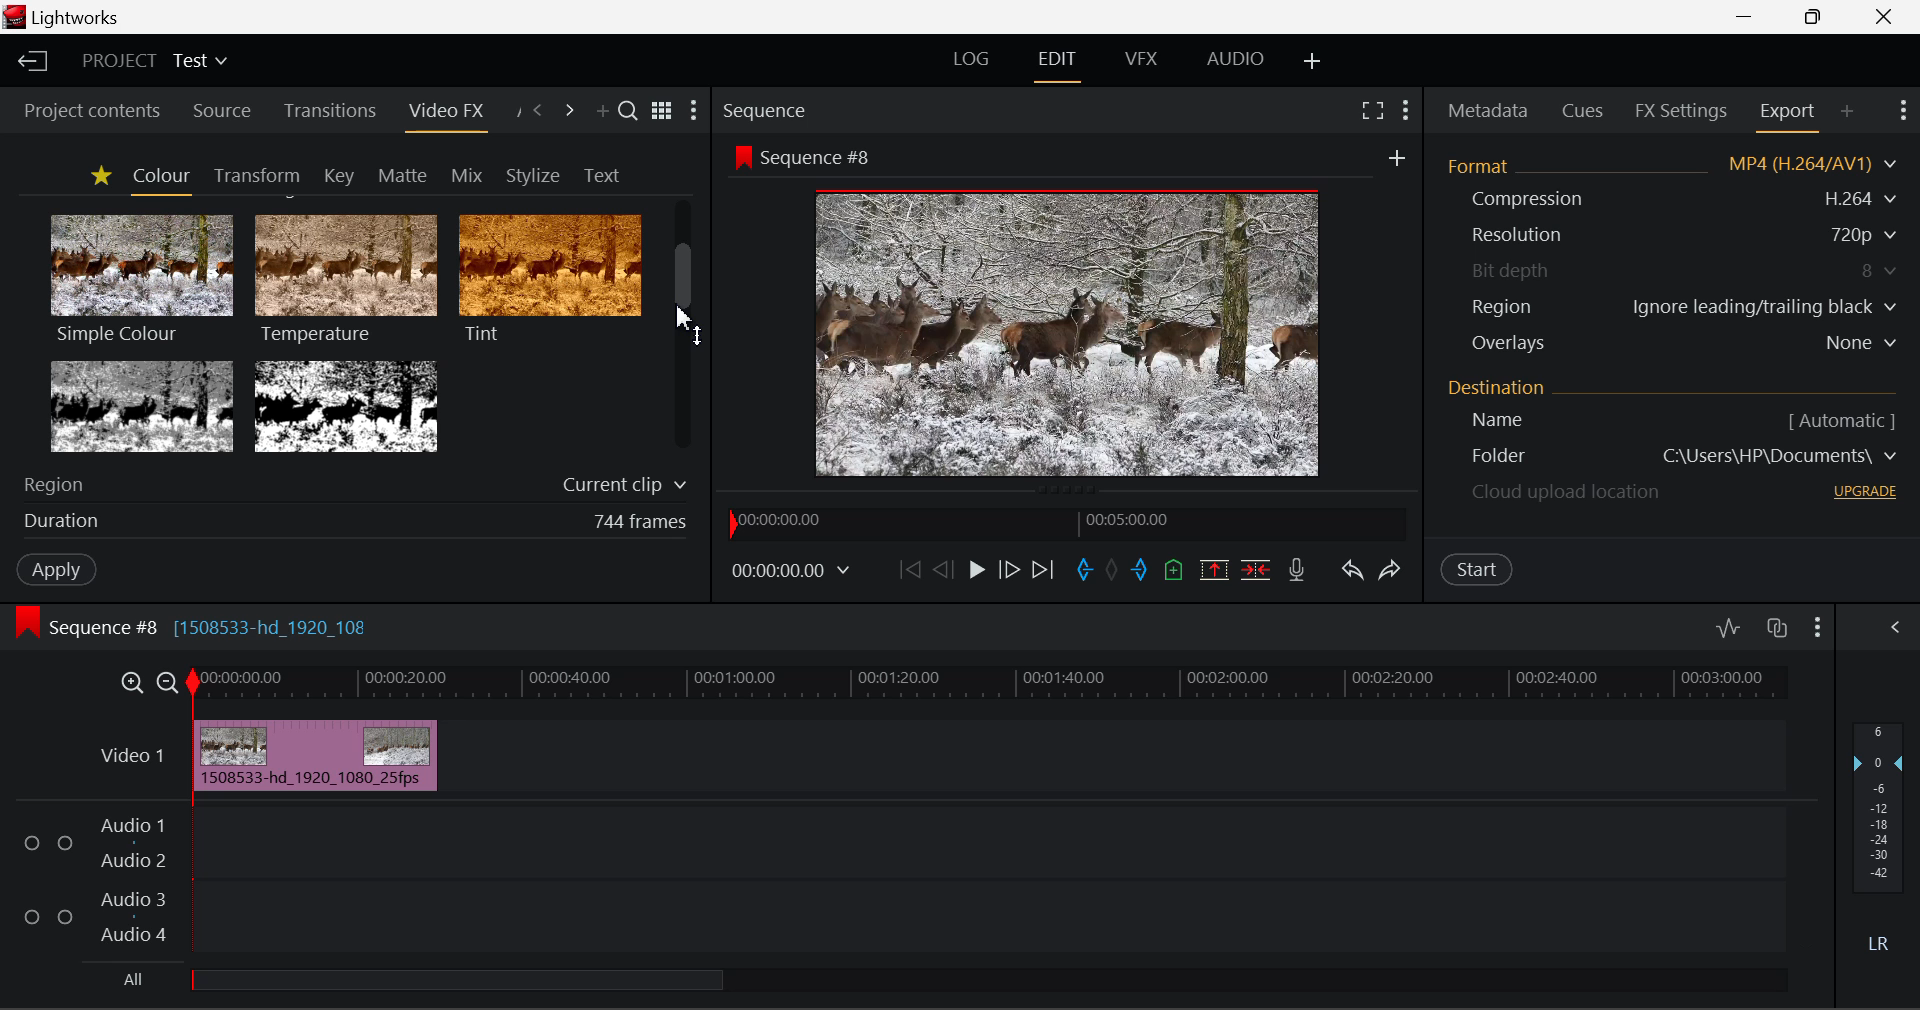 This screenshot has width=1920, height=1010. What do you see at coordinates (1072, 331) in the screenshot?
I see `Sequence Preview Screen` at bounding box center [1072, 331].